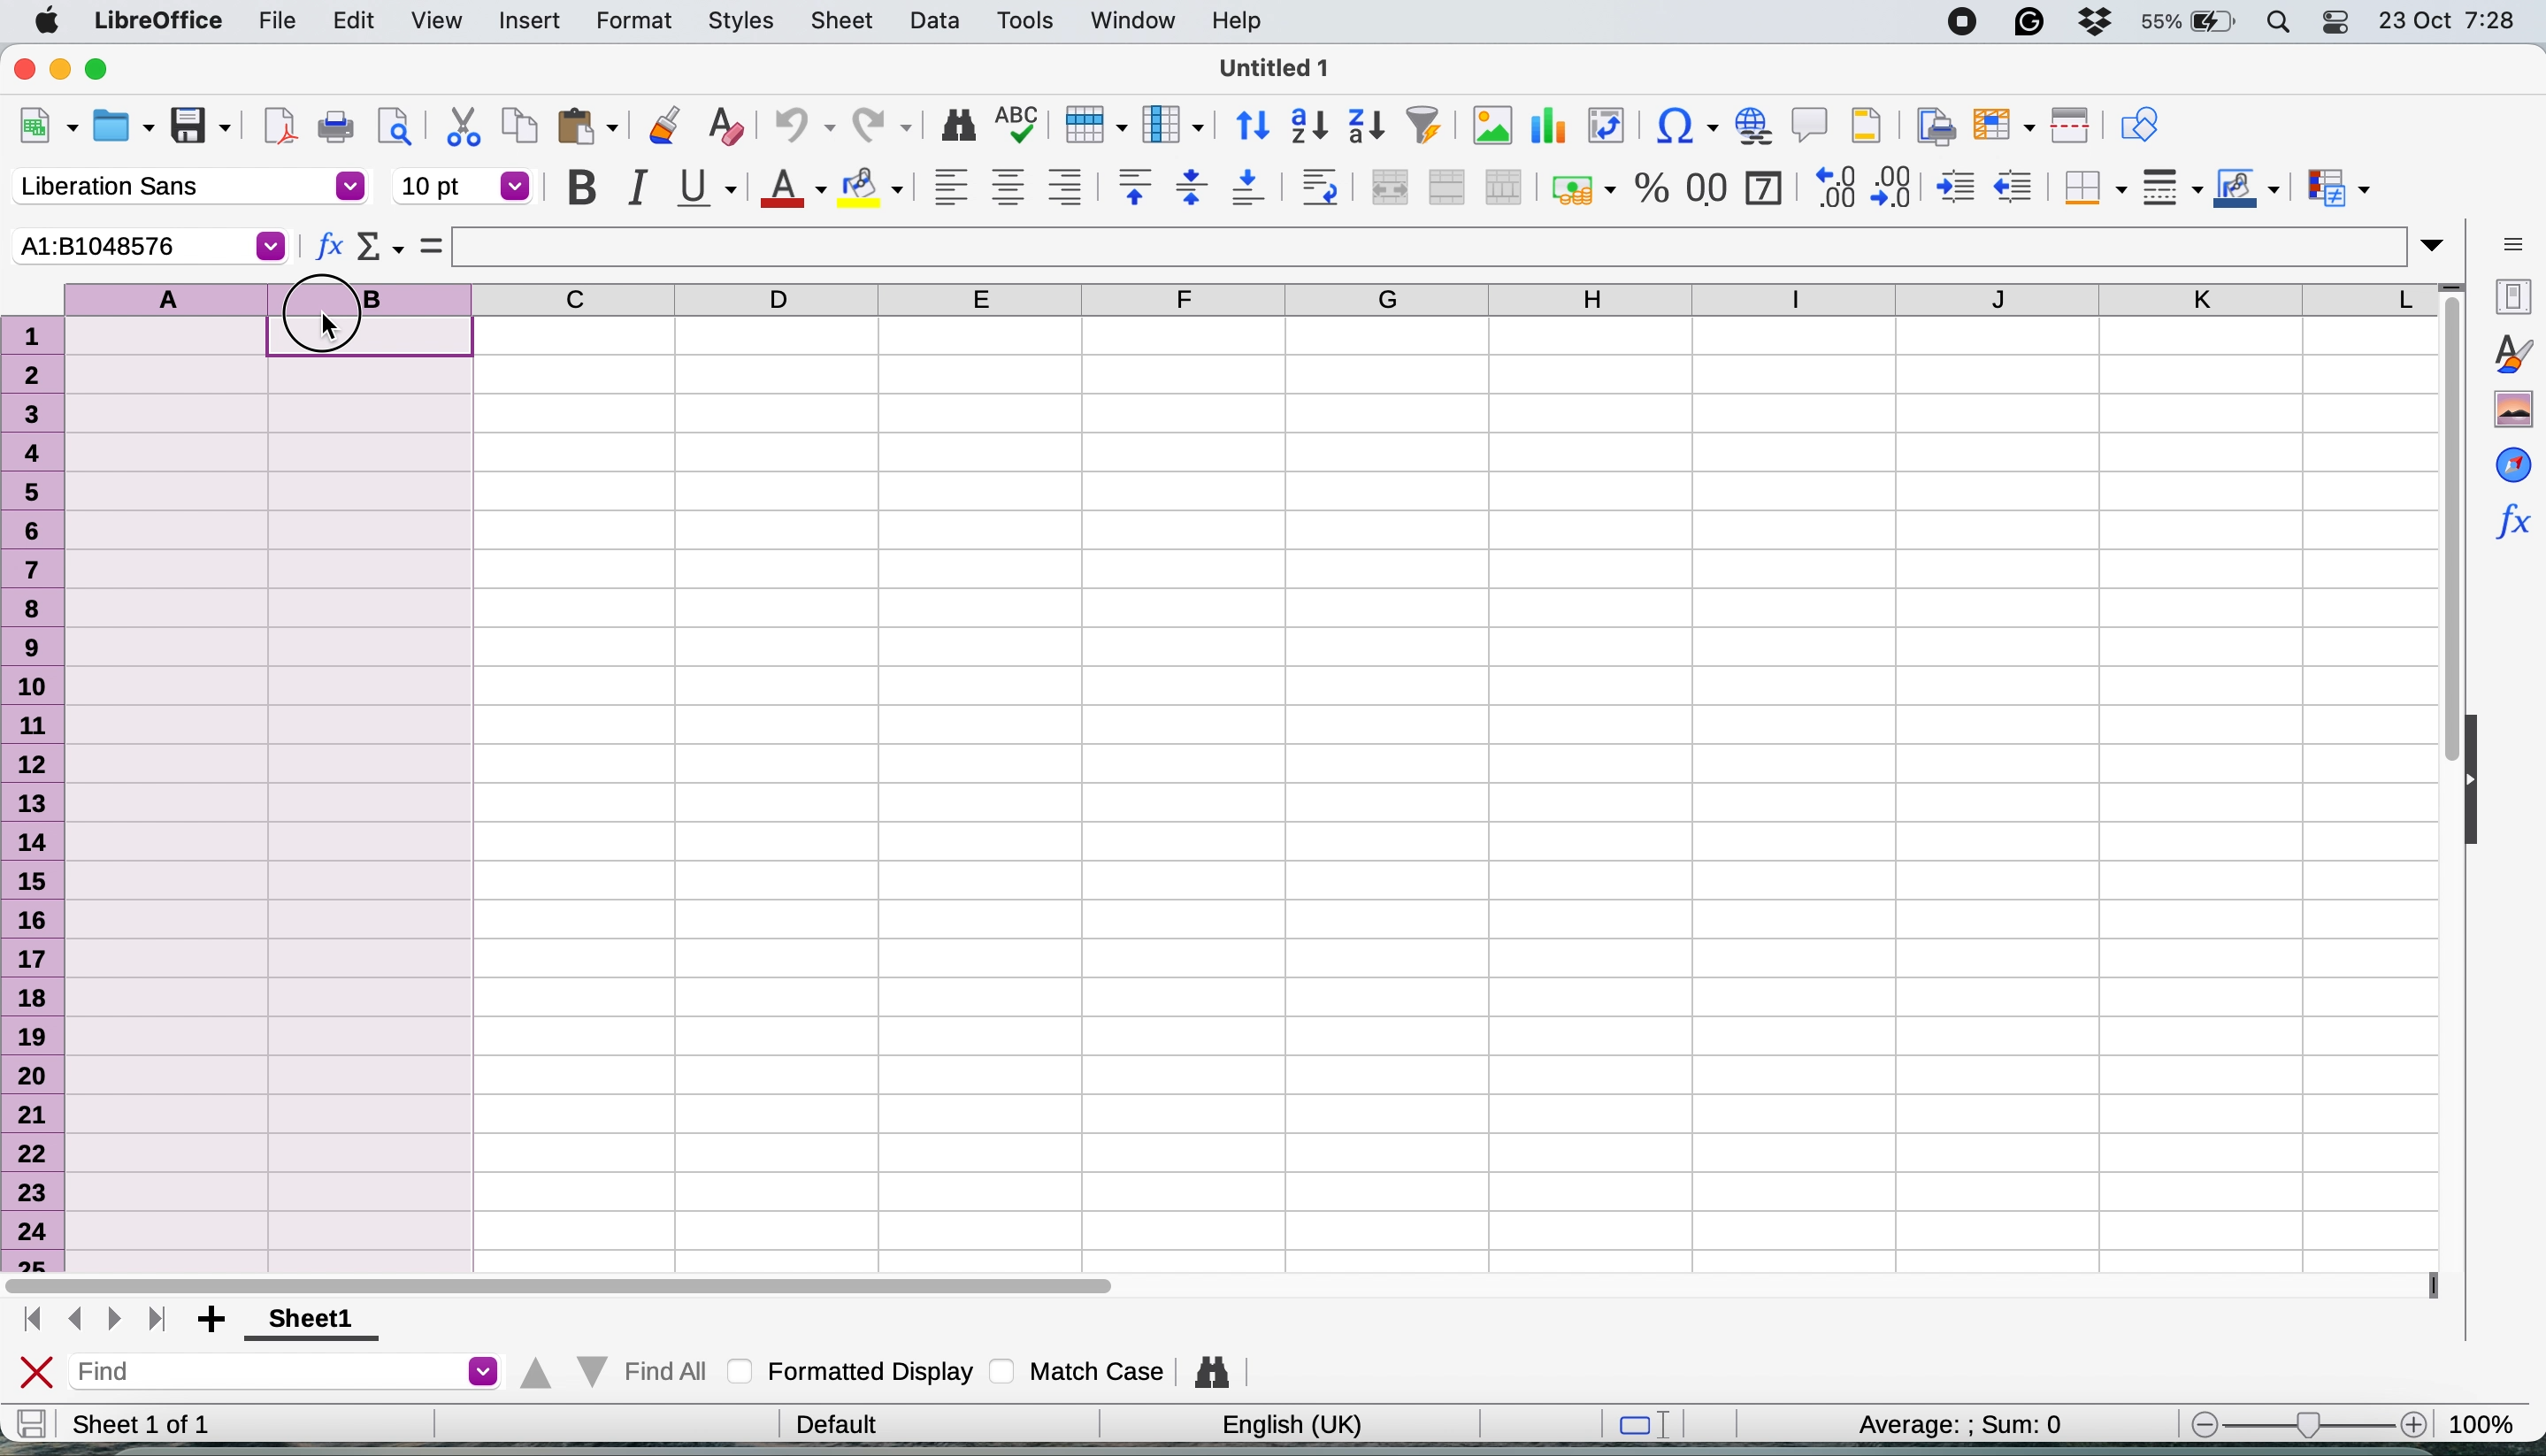 The height and width of the screenshot is (1456, 2546). Describe the element at coordinates (1066, 187) in the screenshot. I see `align right` at that location.